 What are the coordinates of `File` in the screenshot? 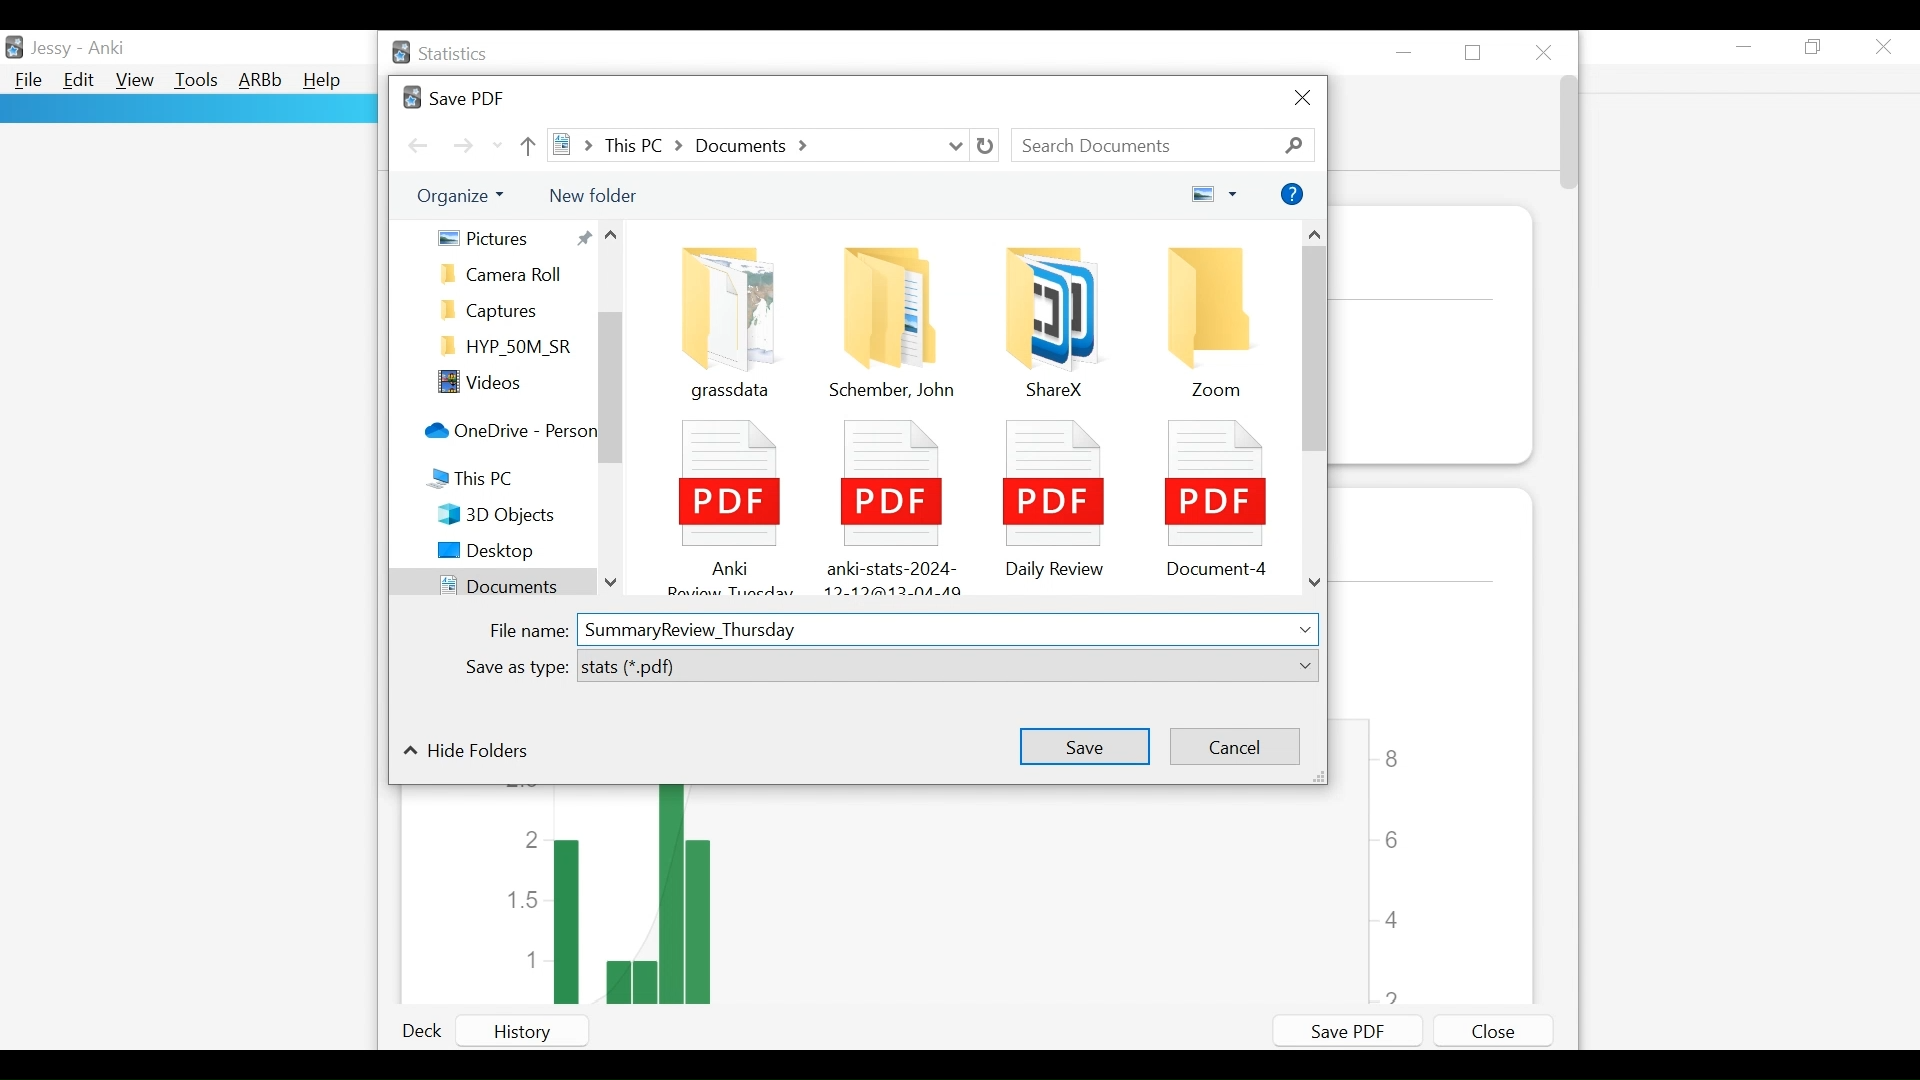 It's located at (27, 81).